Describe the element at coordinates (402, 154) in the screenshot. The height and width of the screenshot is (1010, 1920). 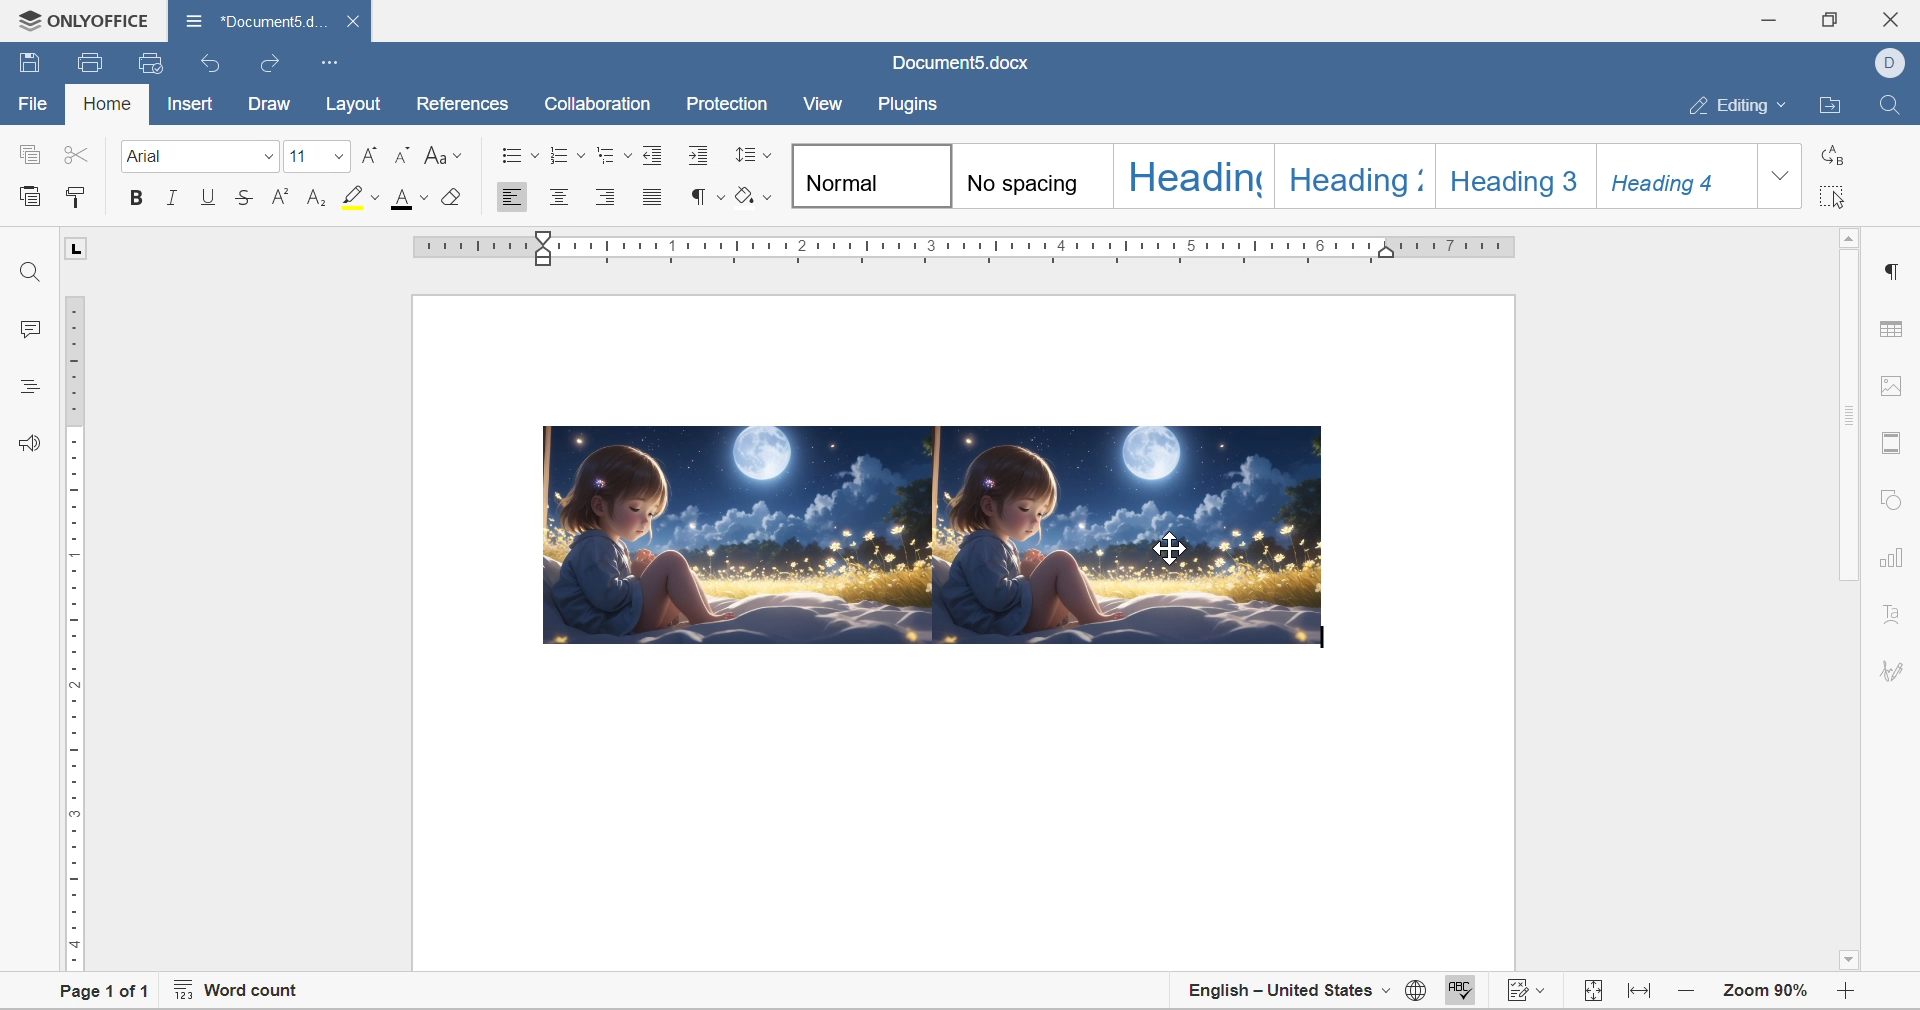
I see `Decrement font size` at that location.